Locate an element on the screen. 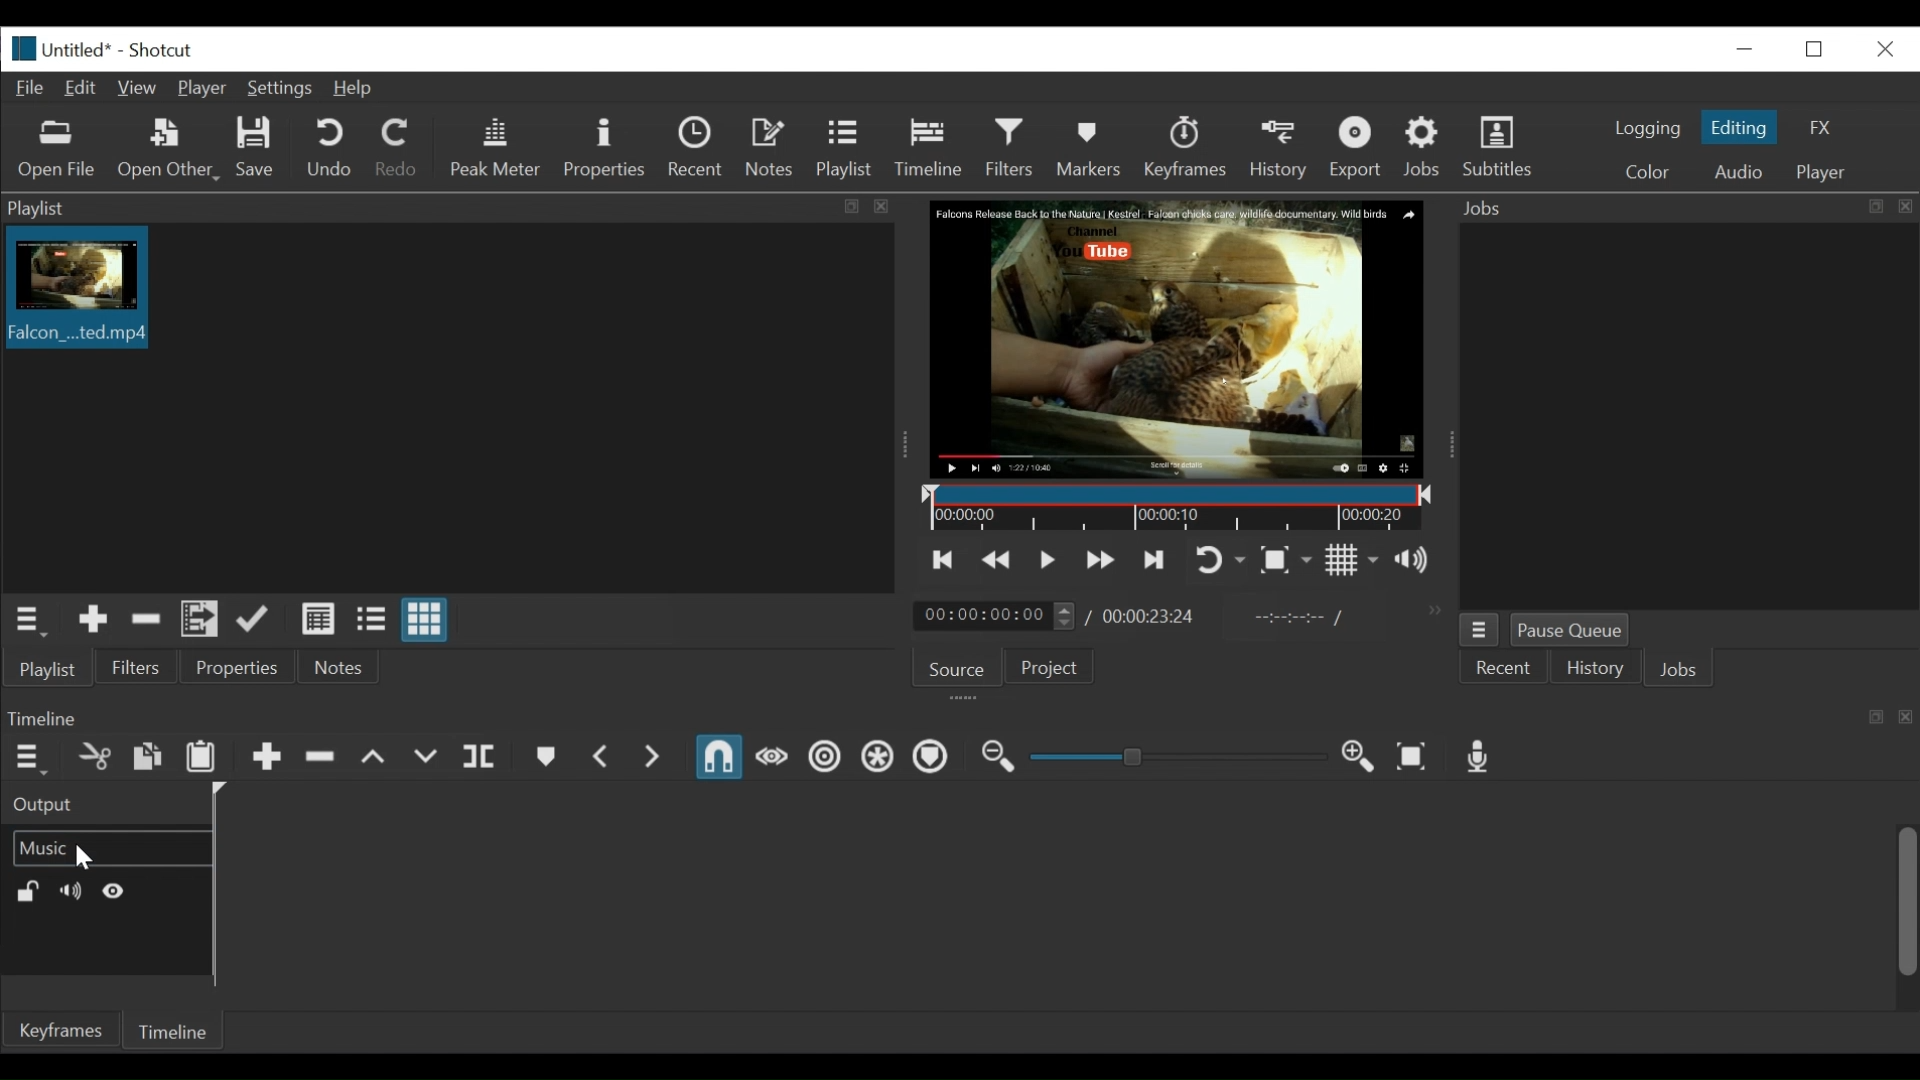 The width and height of the screenshot is (1920, 1080). Settings is located at coordinates (279, 87).